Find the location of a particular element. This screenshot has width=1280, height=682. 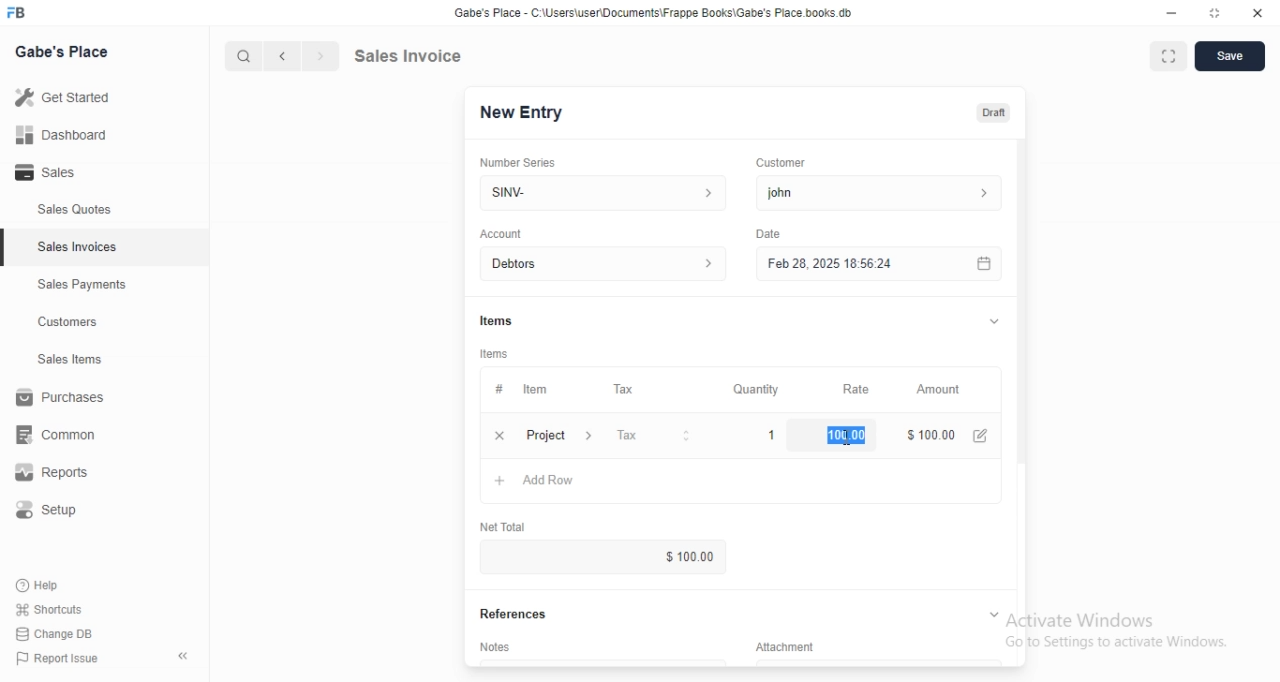

Rate is located at coordinates (853, 389).